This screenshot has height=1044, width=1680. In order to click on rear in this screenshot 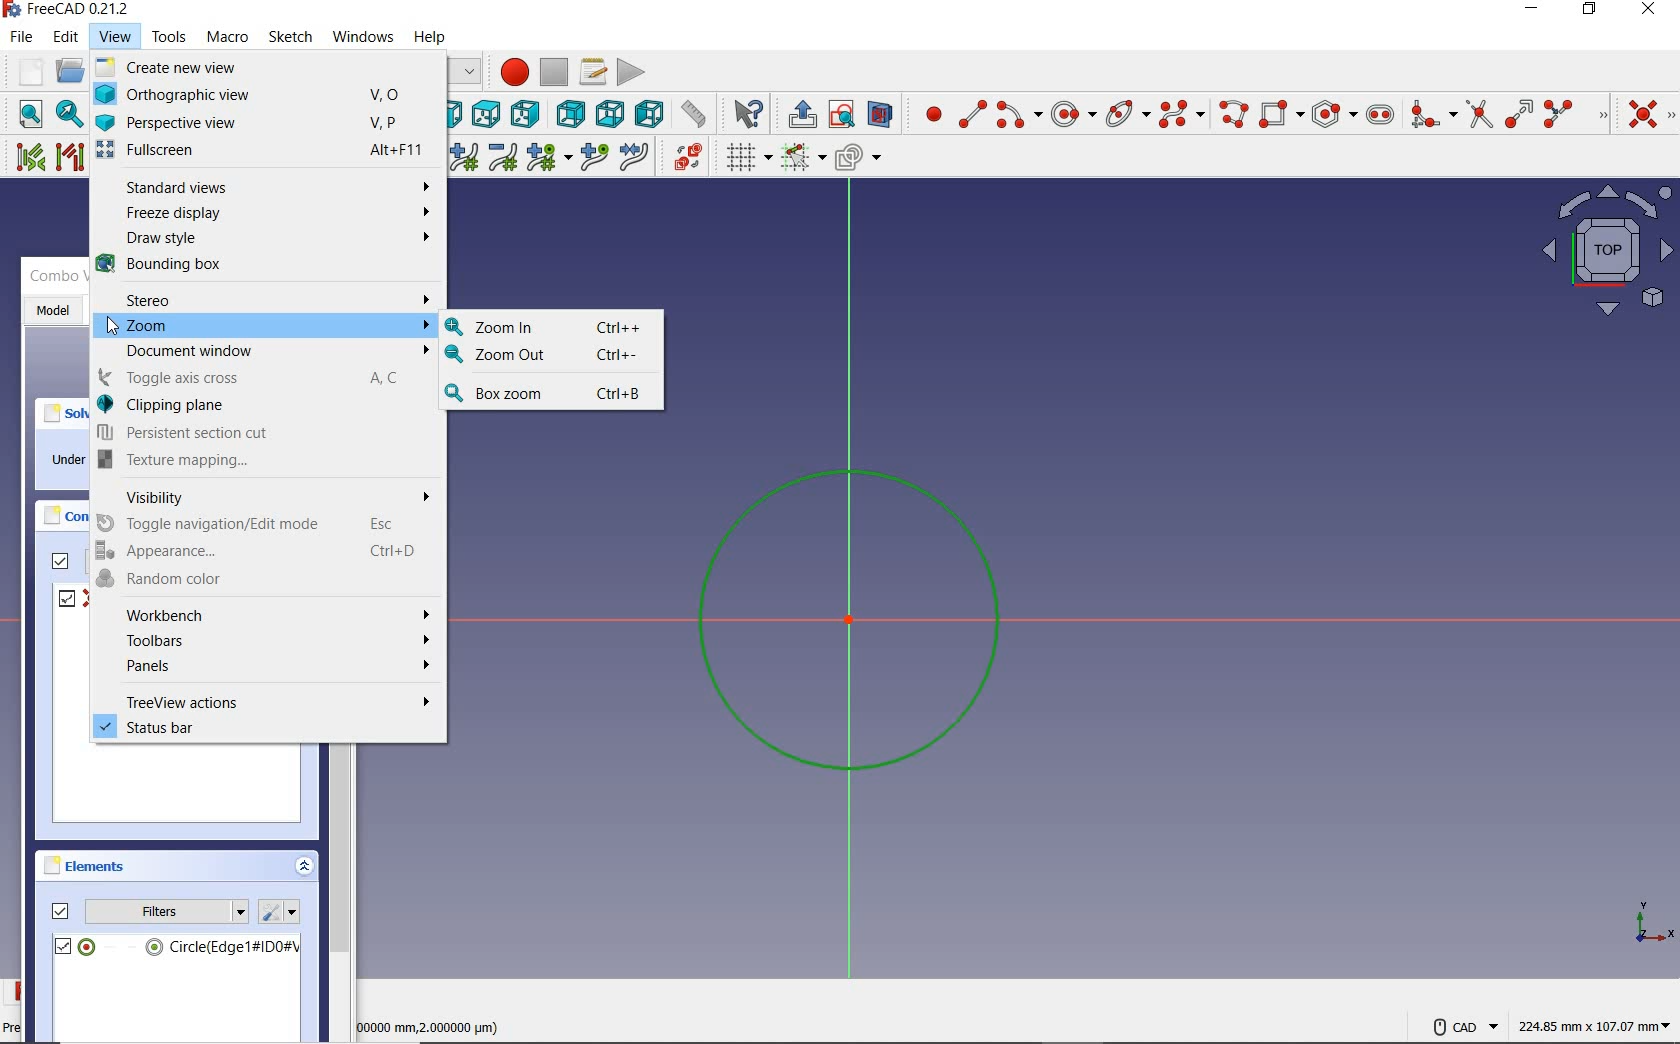, I will do `click(566, 111)`.